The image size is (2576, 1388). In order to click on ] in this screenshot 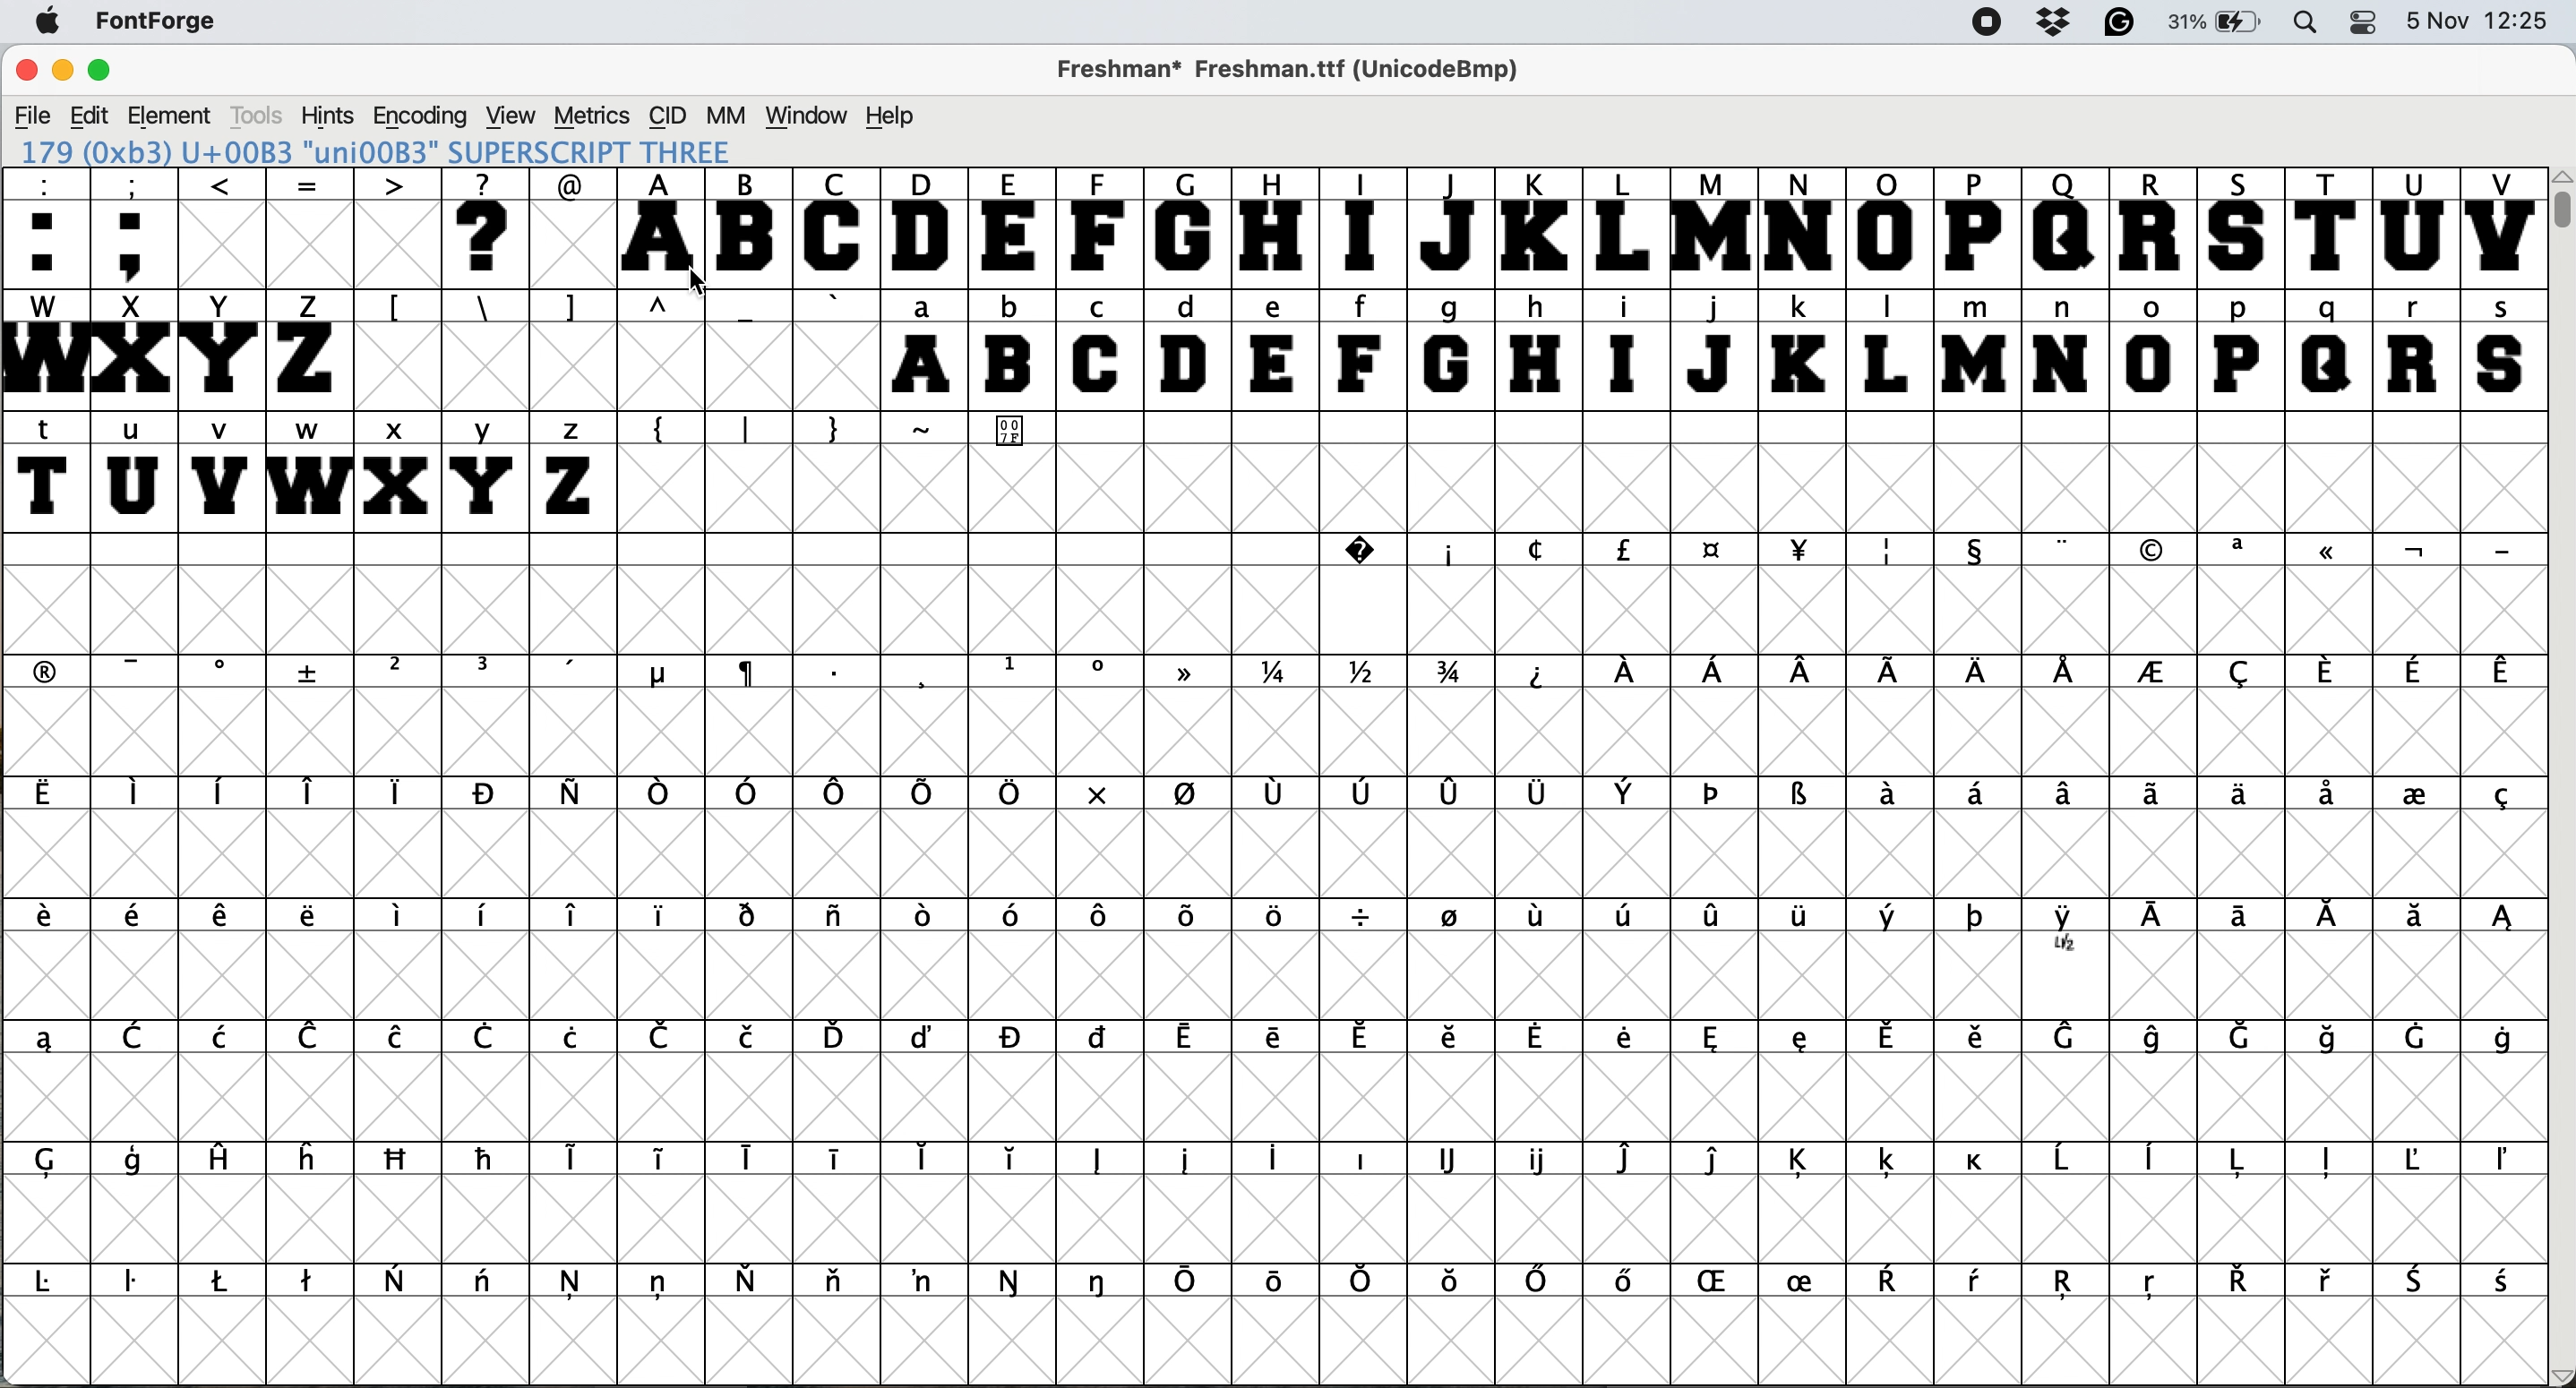, I will do `click(579, 307)`.